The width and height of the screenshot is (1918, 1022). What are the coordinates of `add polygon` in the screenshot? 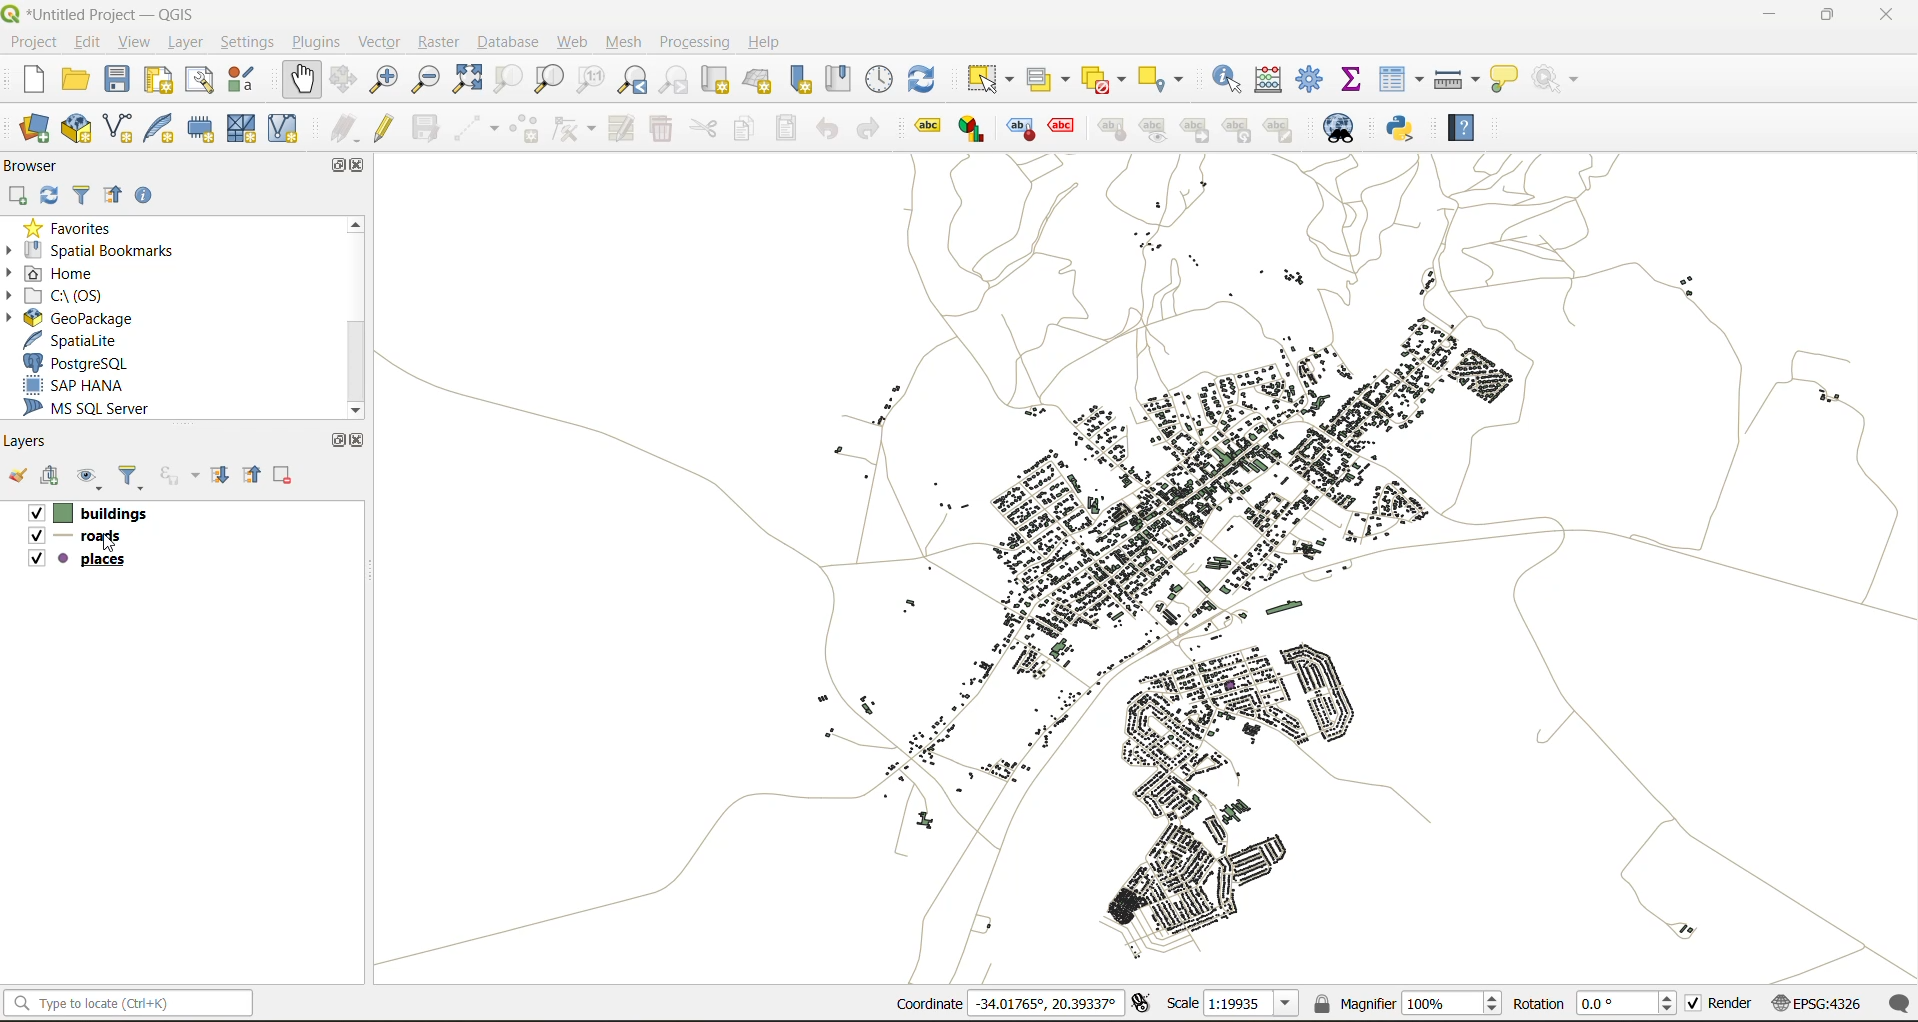 It's located at (526, 129).